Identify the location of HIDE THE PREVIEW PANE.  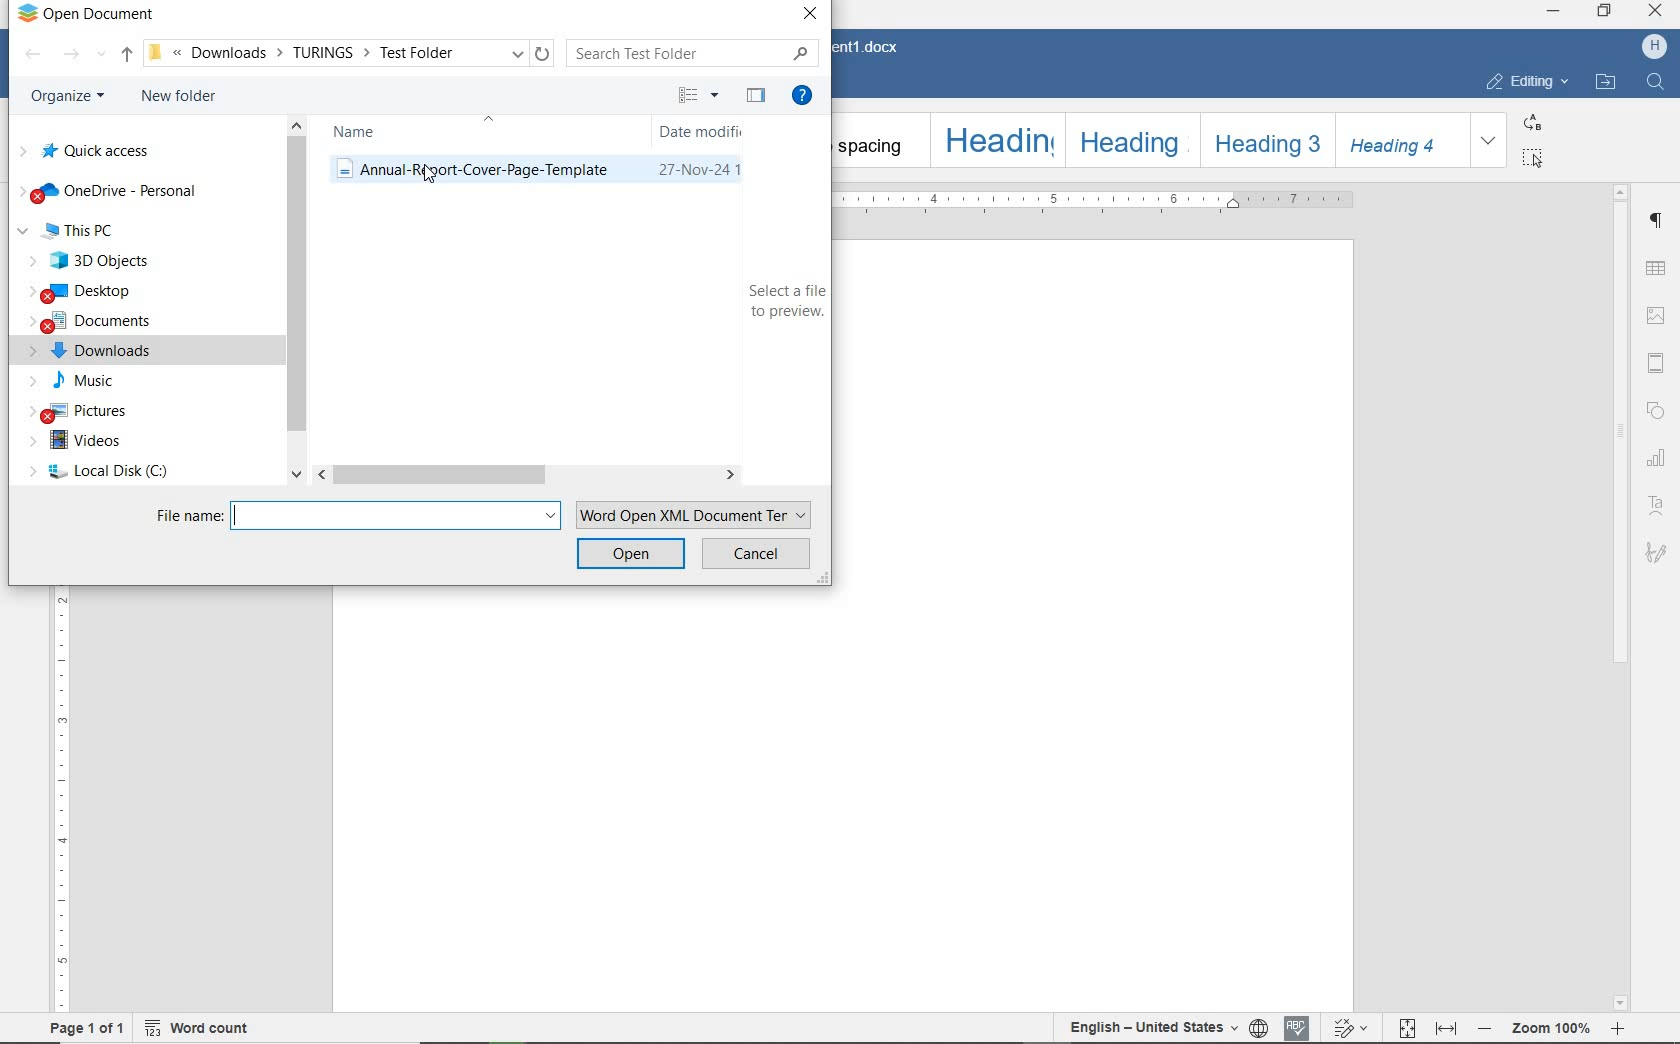
(754, 95).